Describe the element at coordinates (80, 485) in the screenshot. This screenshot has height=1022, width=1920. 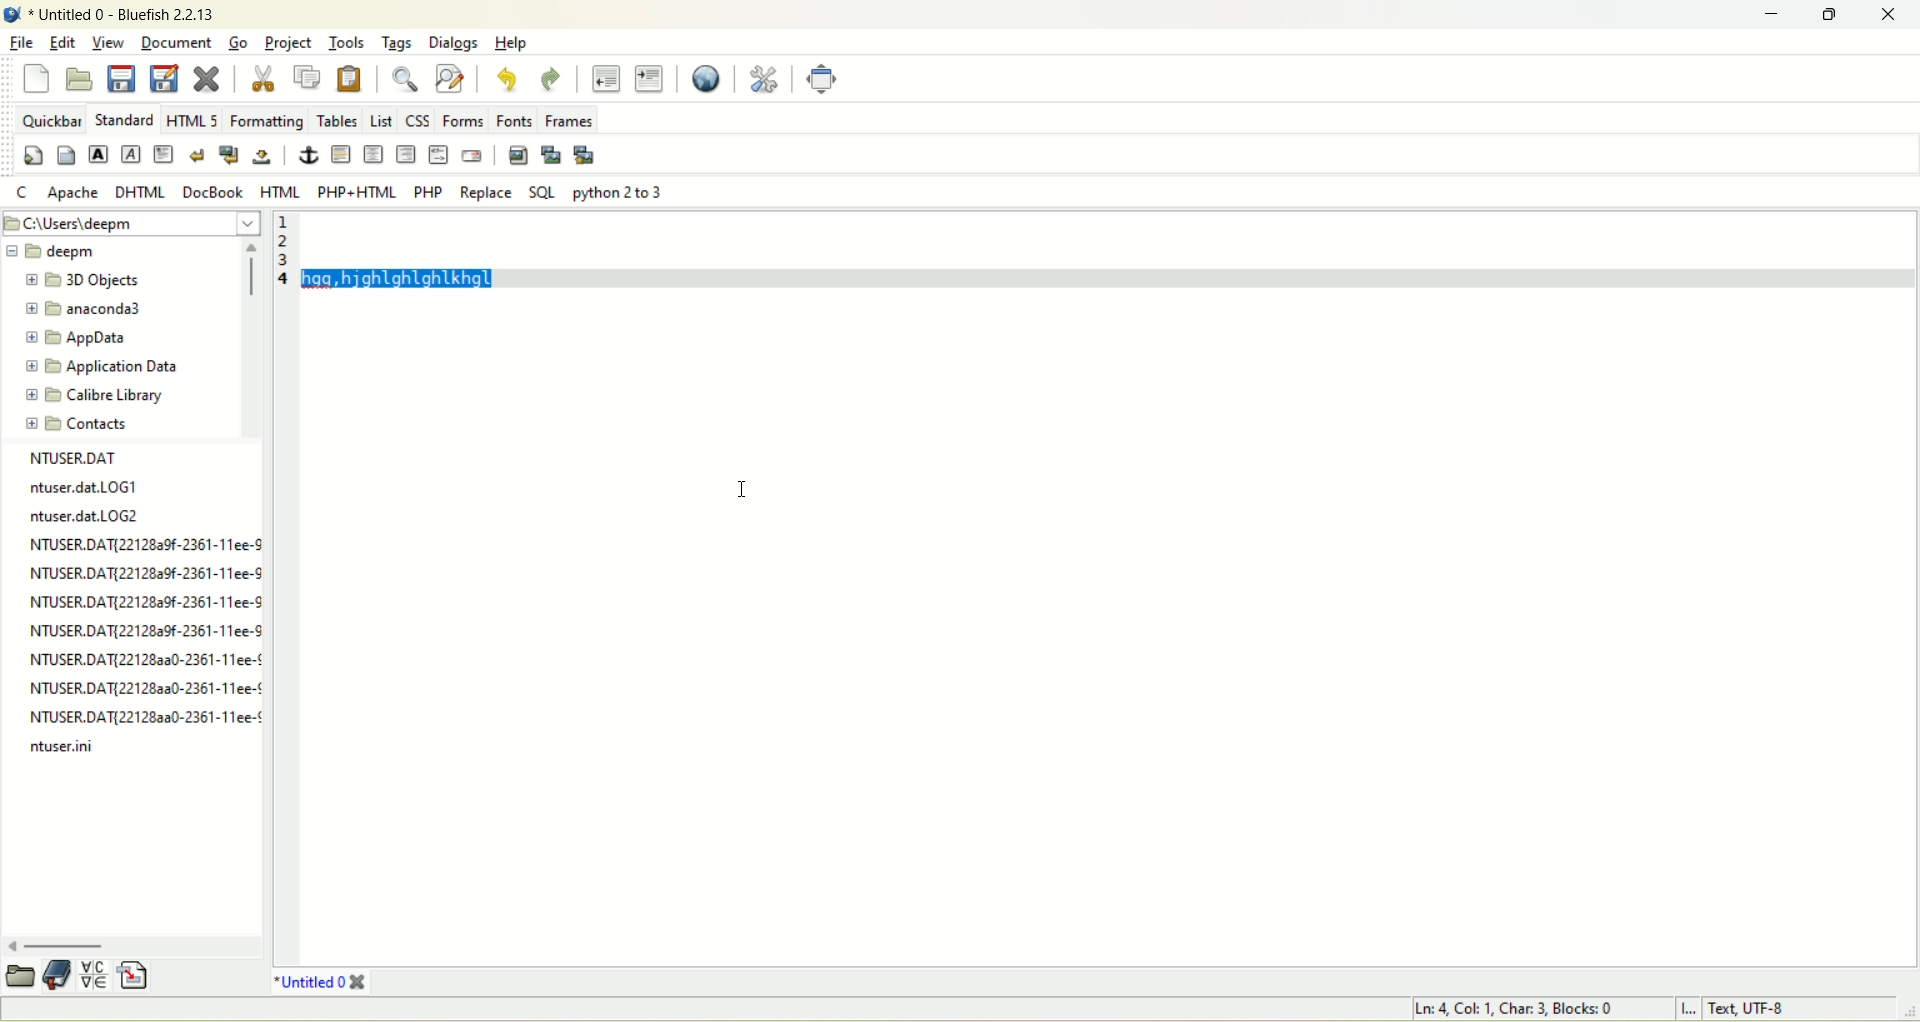
I see `ntuser.dat.LOG1` at that location.